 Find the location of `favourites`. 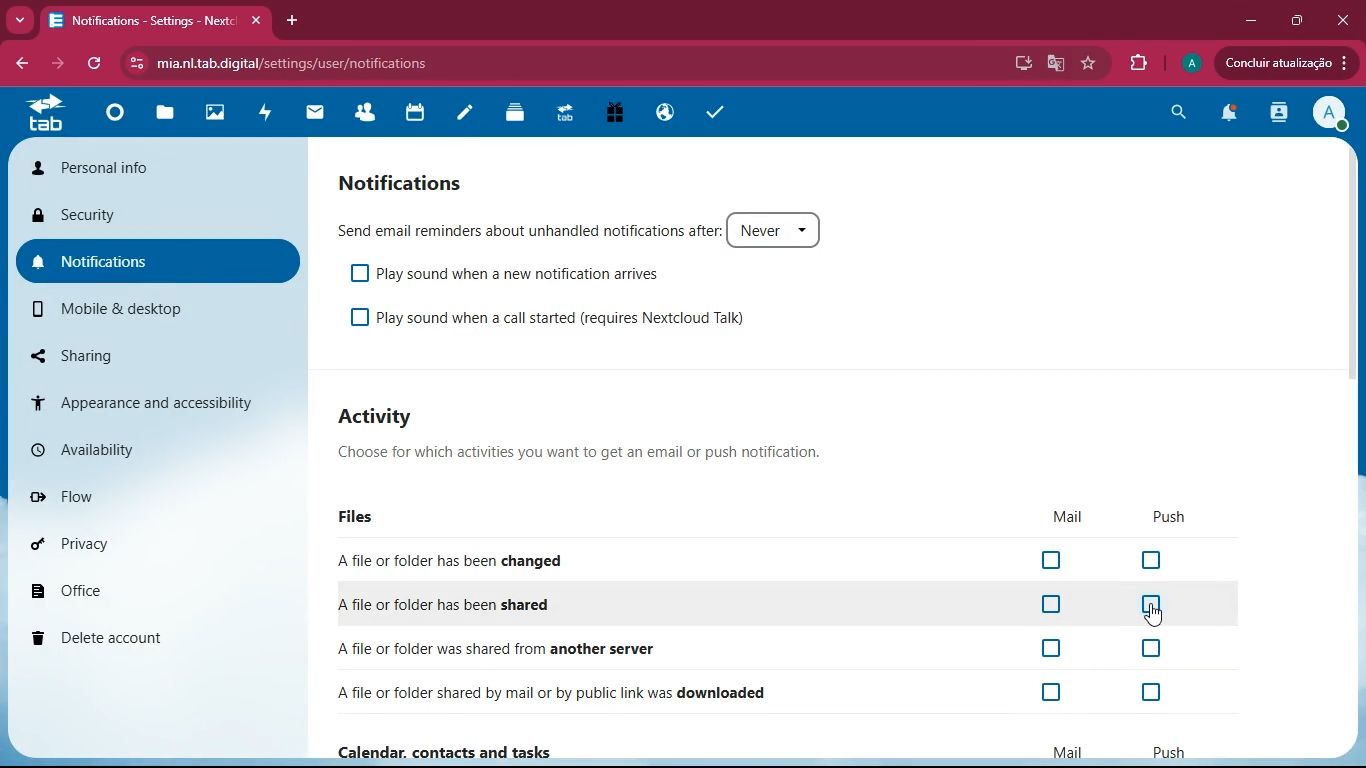

favourites is located at coordinates (1089, 64).